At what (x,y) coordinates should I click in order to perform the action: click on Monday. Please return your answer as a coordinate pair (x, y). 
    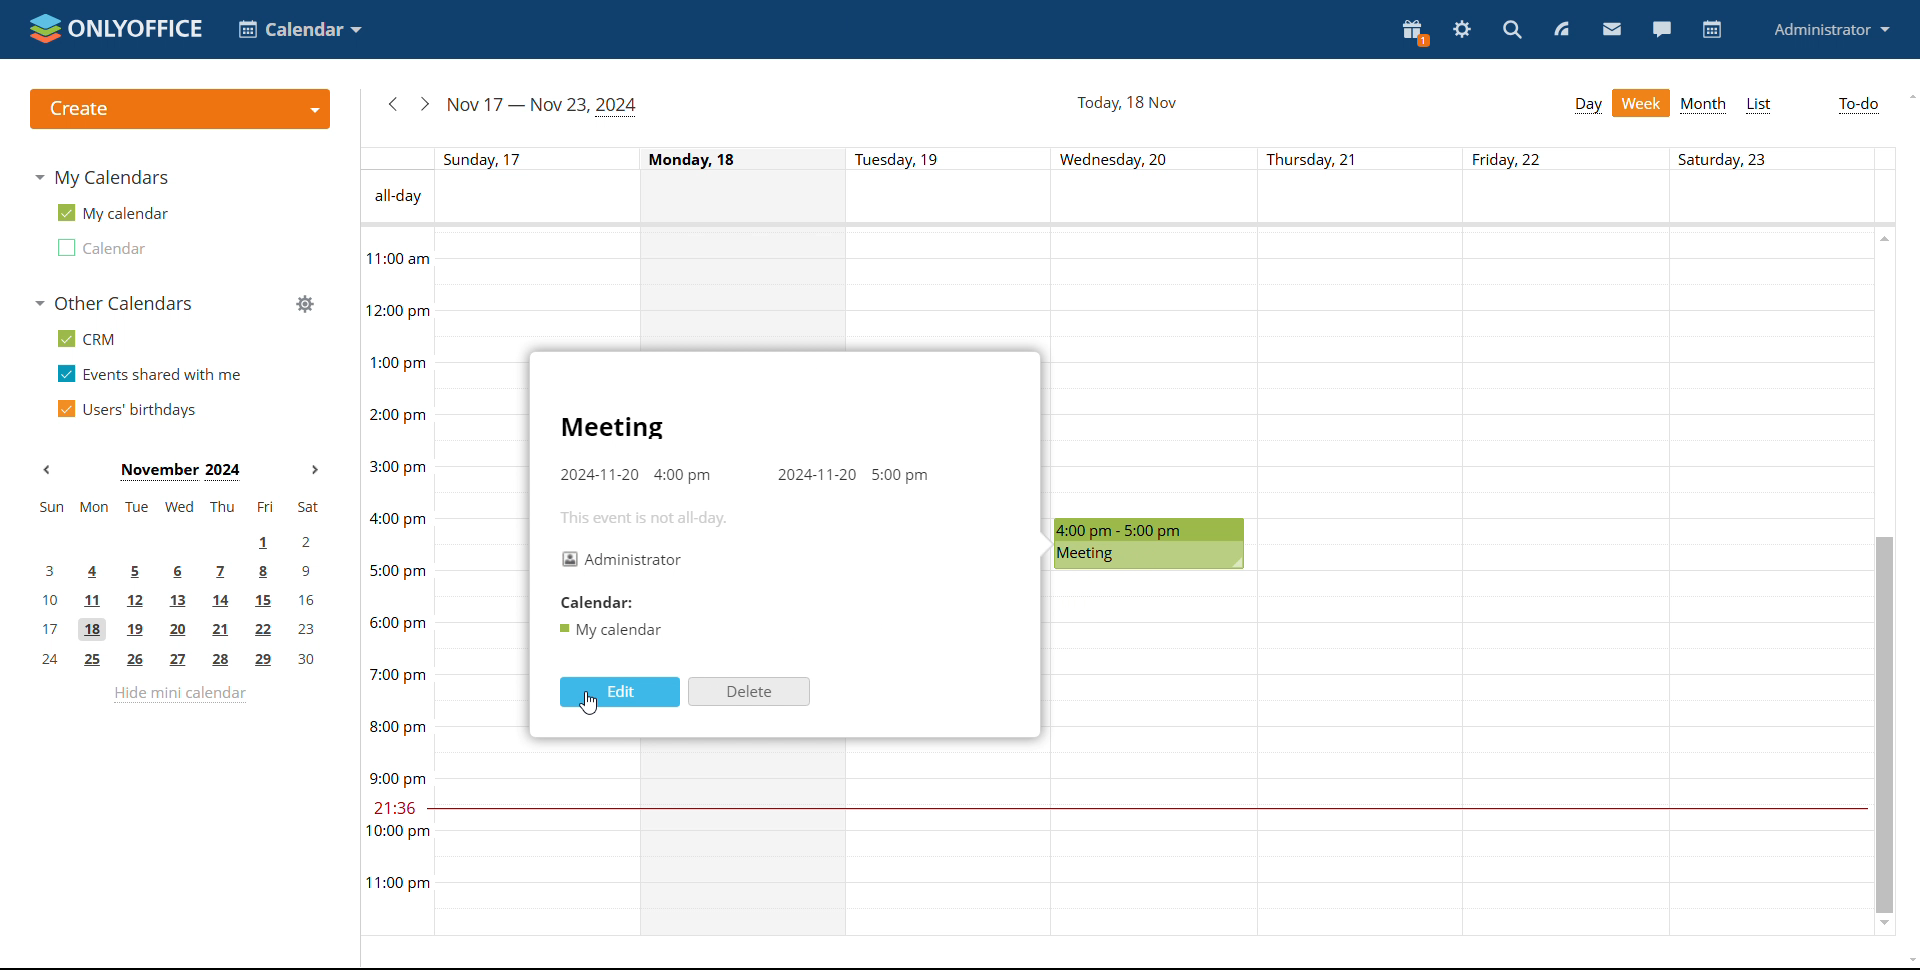
    Looking at the image, I should click on (742, 288).